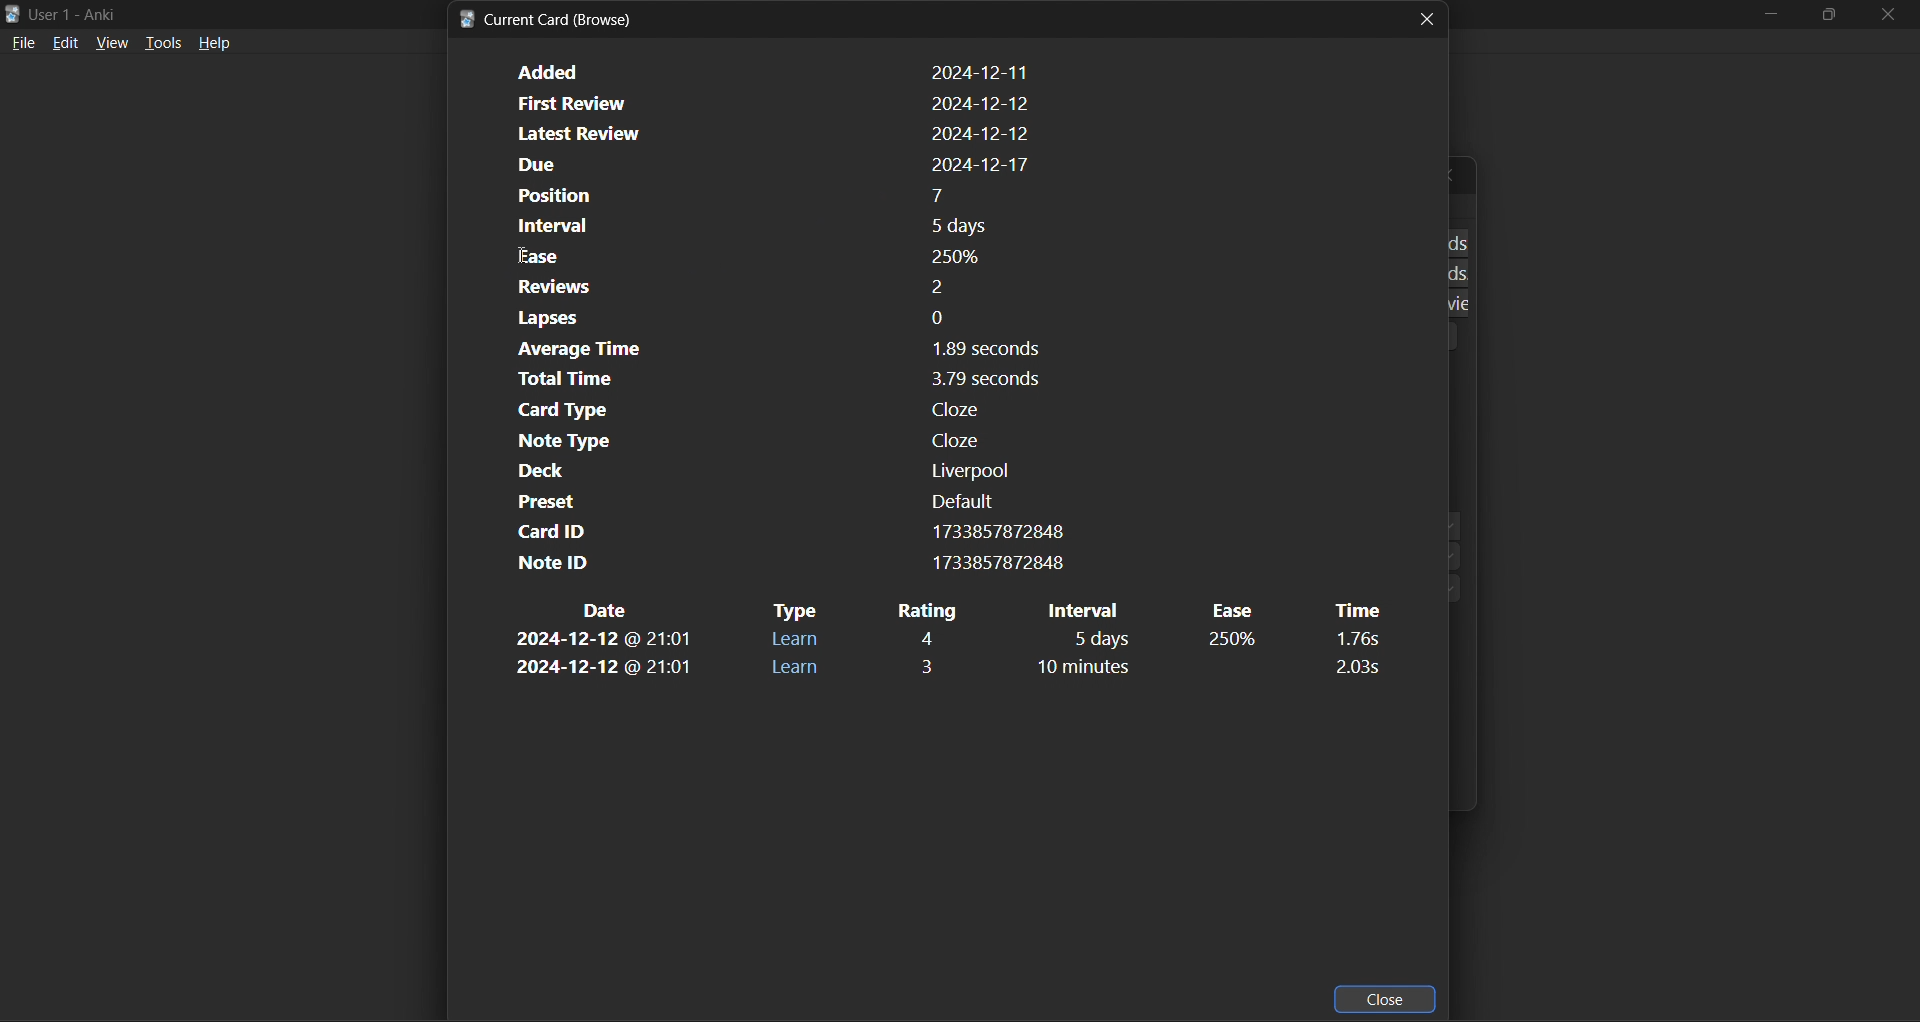 The width and height of the screenshot is (1920, 1022). What do you see at coordinates (768, 166) in the screenshot?
I see `card due date` at bounding box center [768, 166].